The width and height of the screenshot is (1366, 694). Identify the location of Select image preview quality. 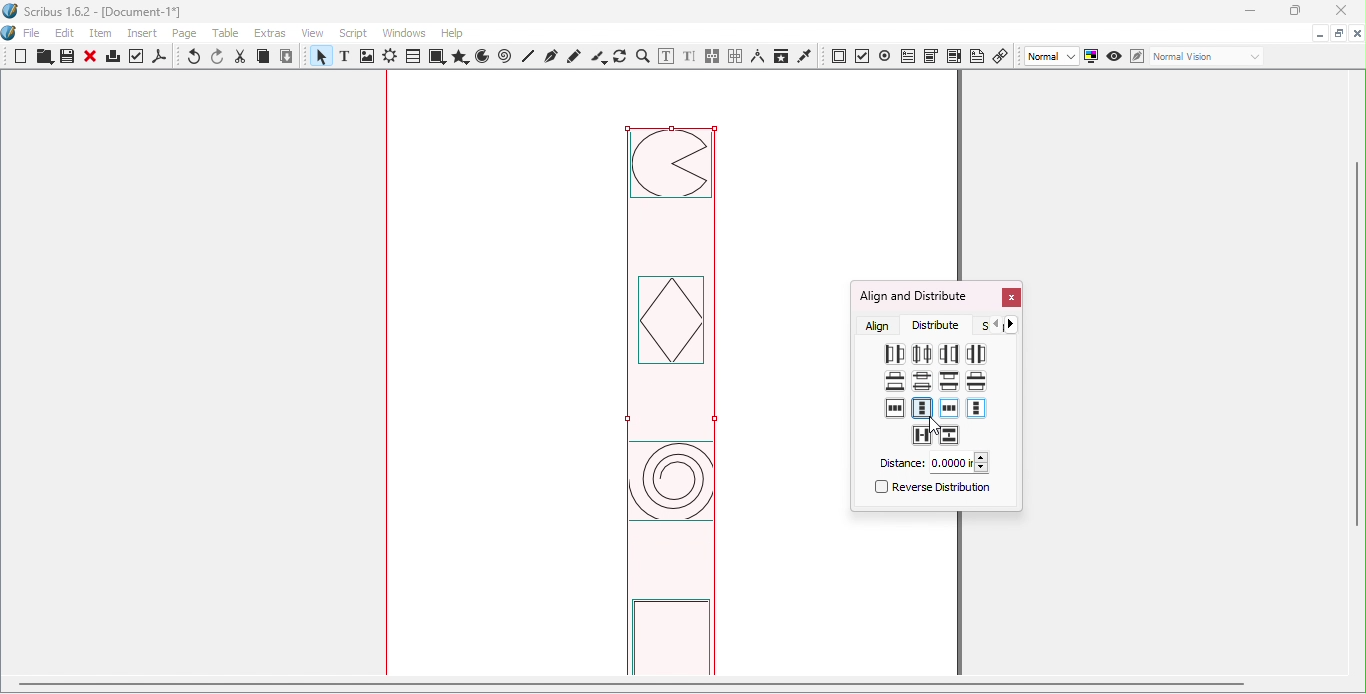
(1053, 57).